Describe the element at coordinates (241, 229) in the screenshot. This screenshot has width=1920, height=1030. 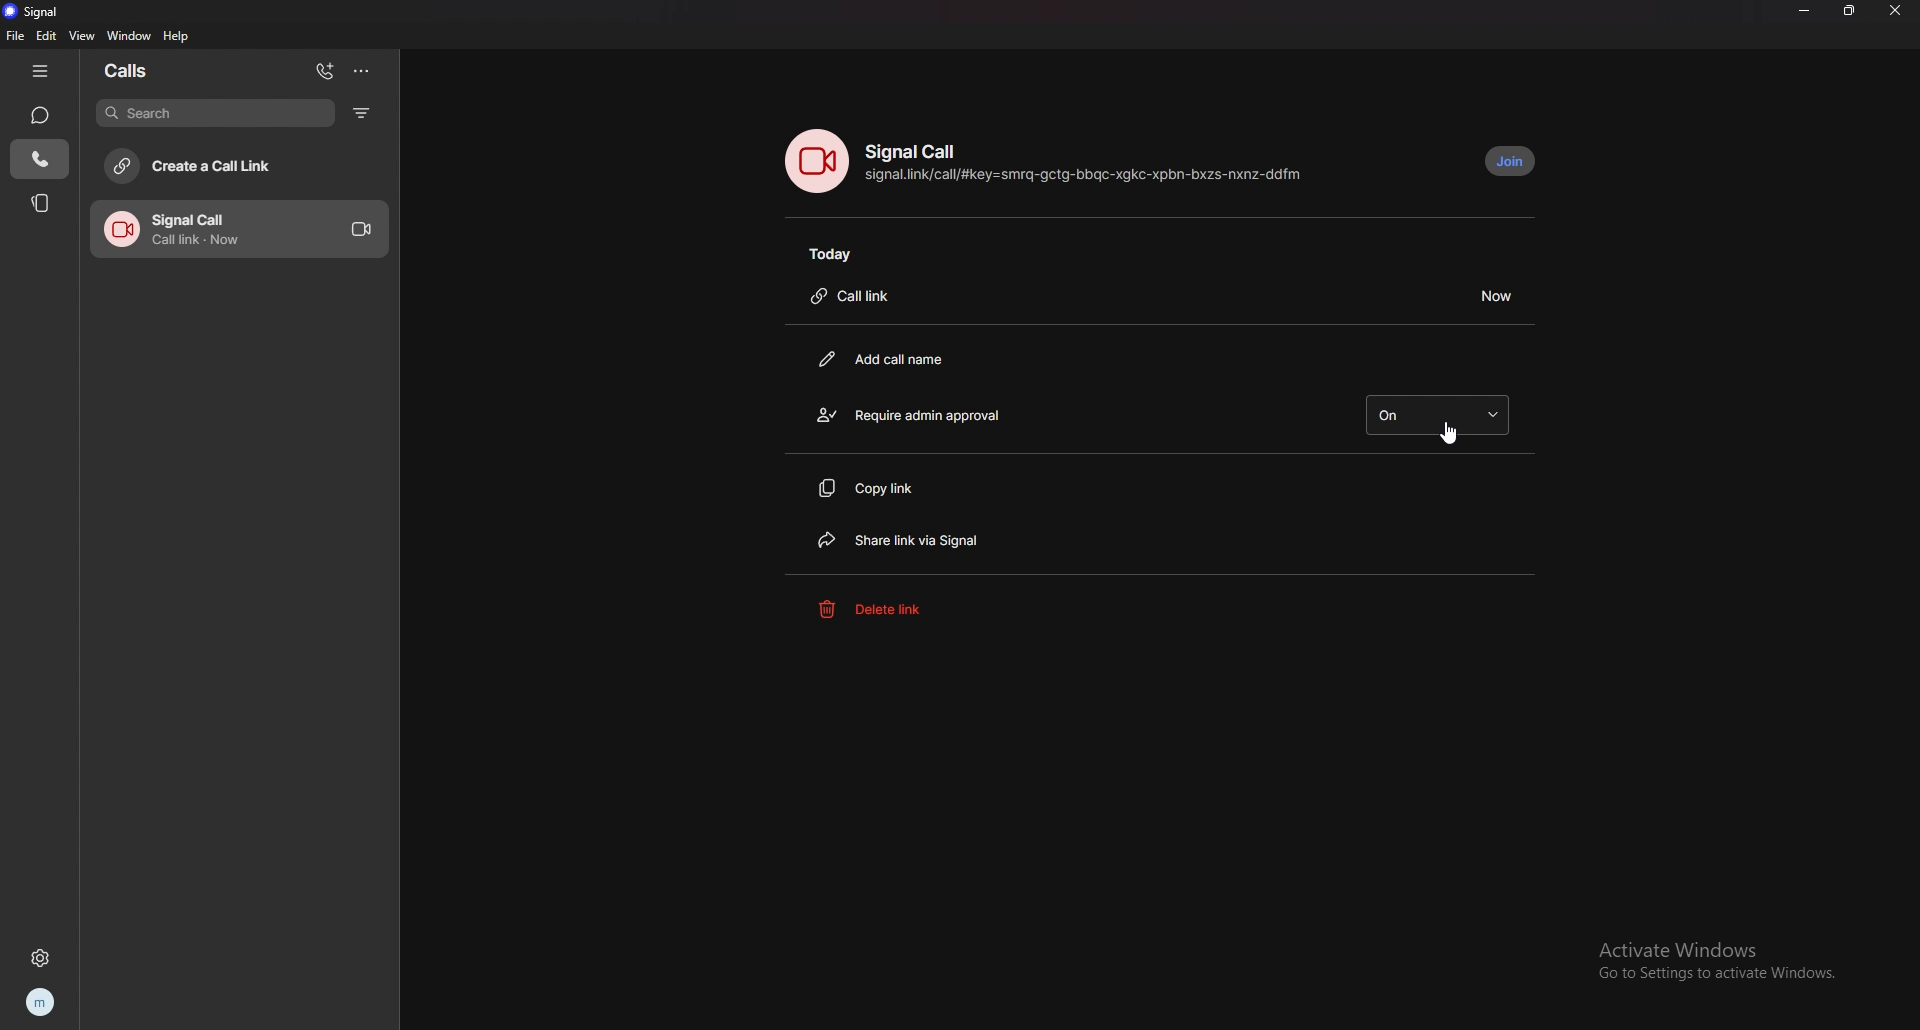
I see `call` at that location.